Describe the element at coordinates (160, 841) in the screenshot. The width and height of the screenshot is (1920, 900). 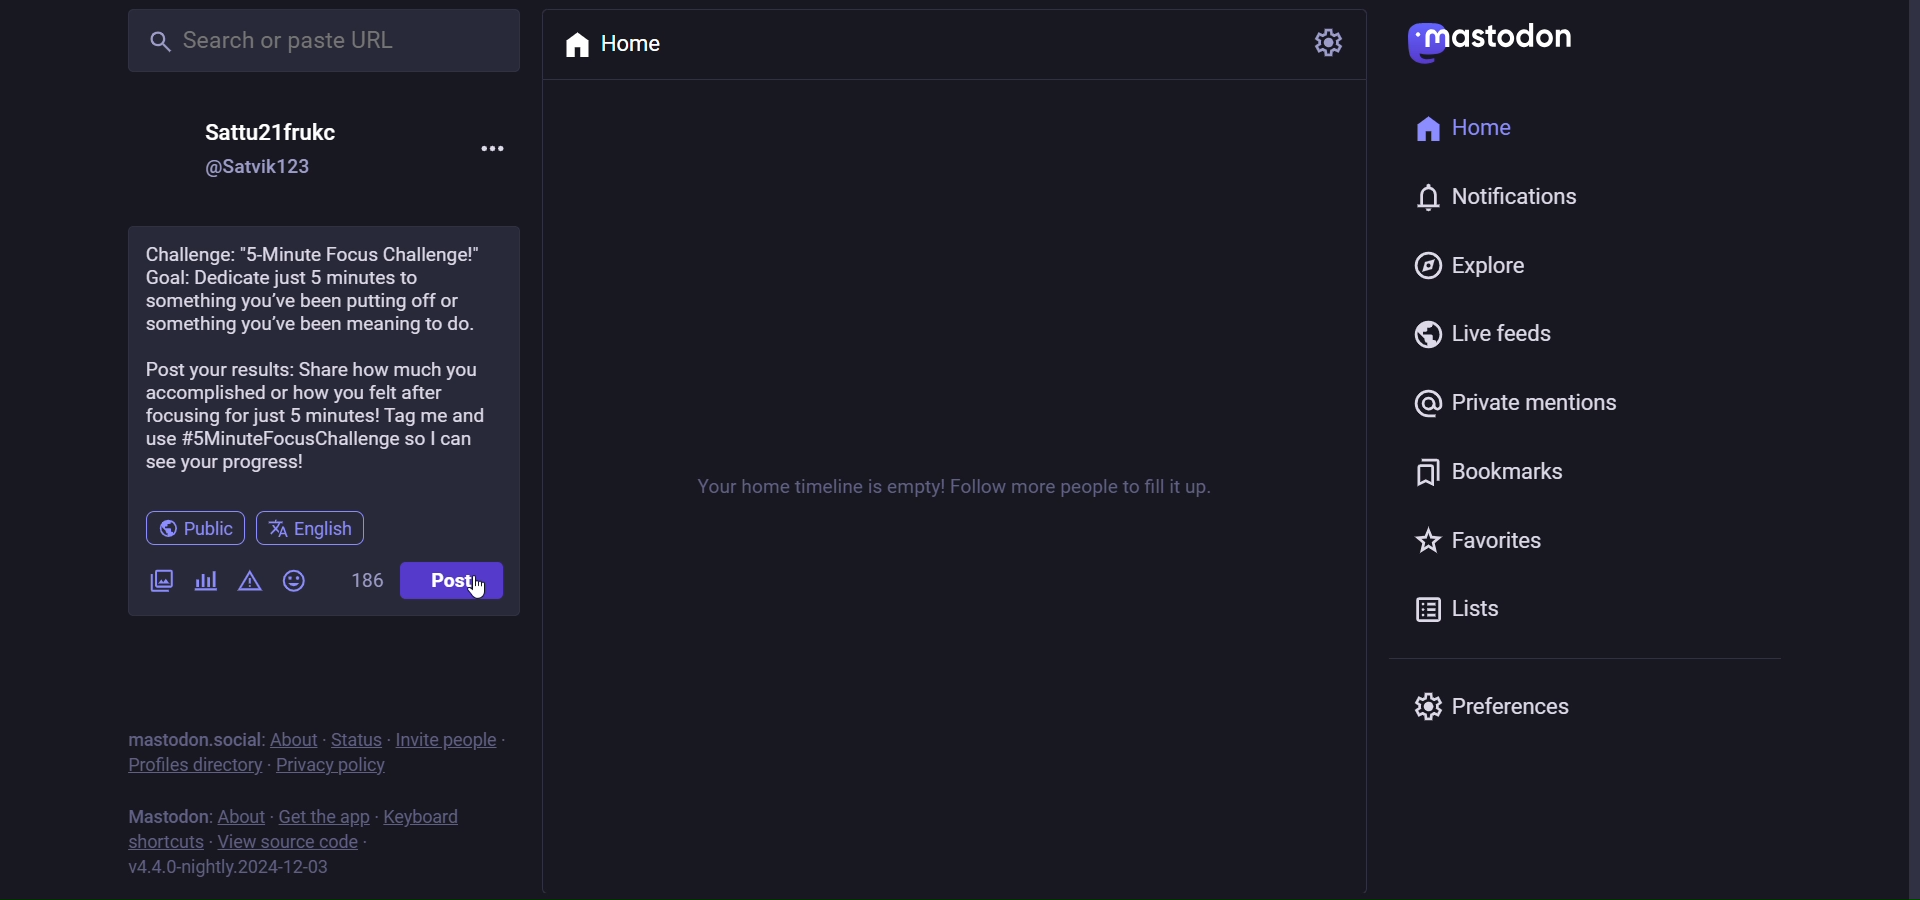
I see `shortcut` at that location.